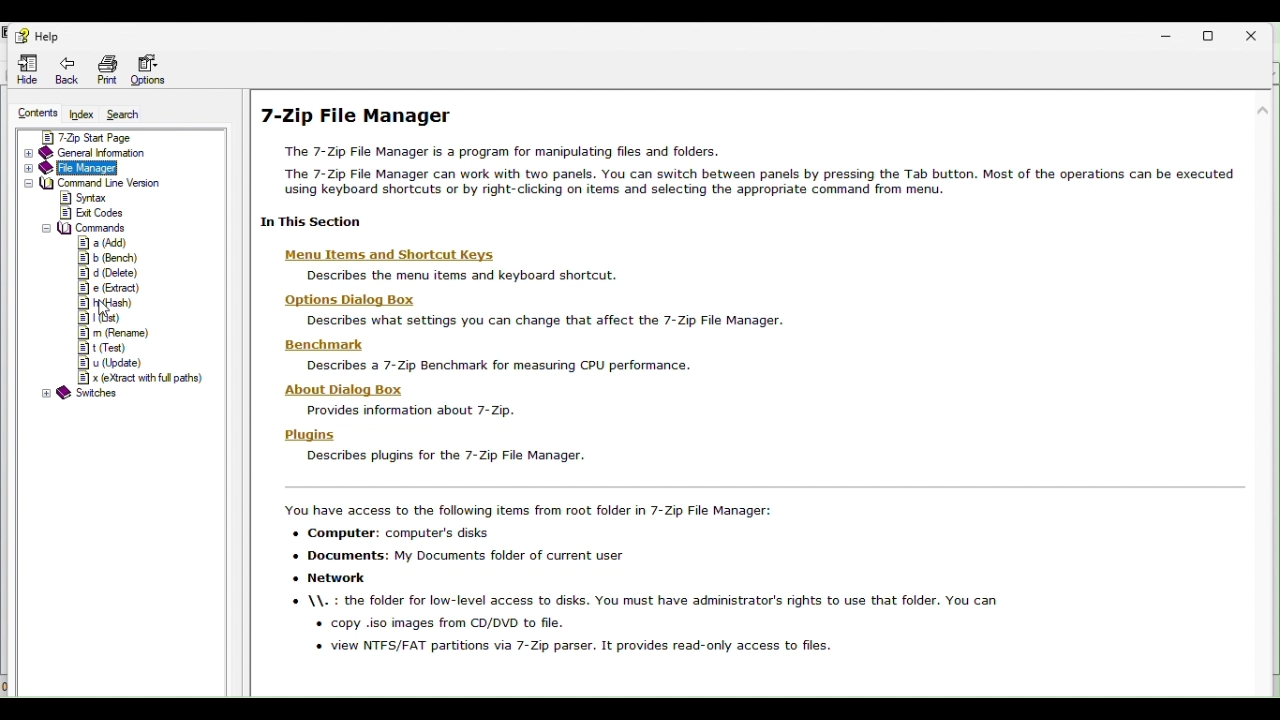  I want to click on options dialog box, so click(523, 310).